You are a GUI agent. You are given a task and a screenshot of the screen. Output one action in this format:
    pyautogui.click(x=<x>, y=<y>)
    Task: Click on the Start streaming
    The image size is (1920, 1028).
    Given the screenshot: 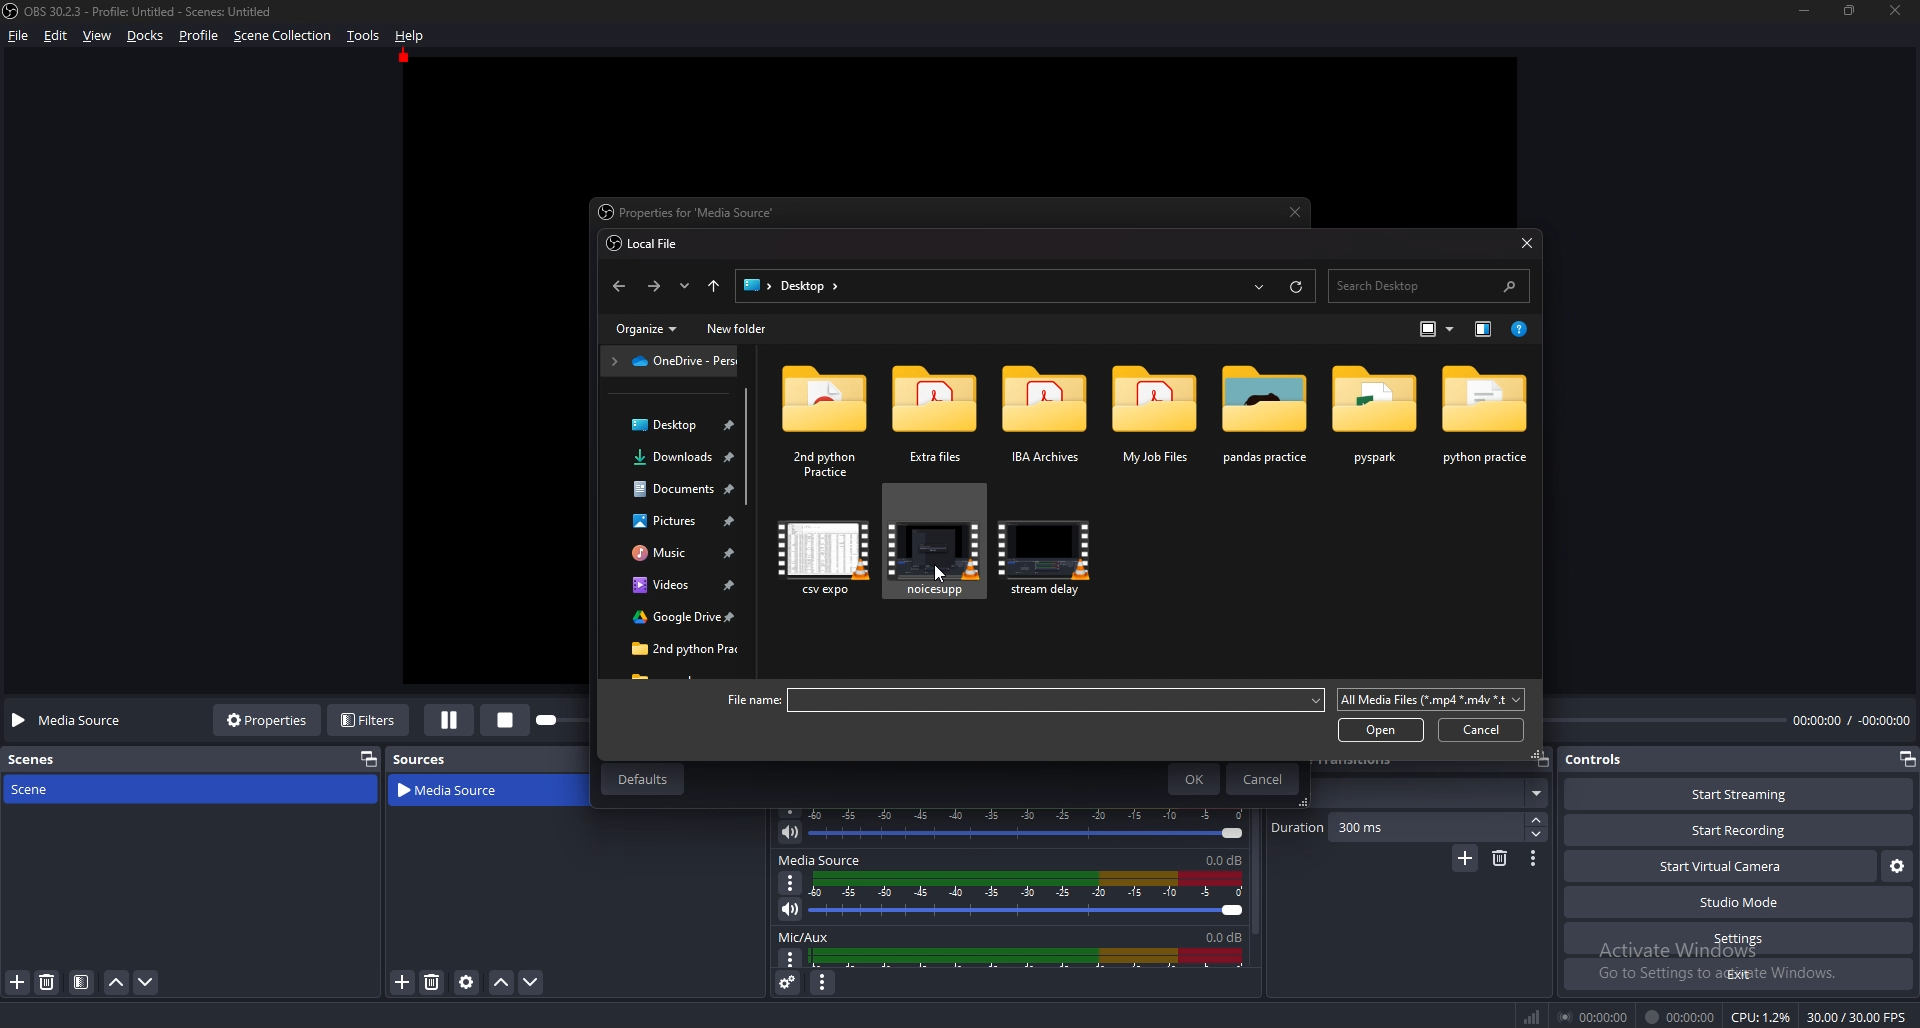 What is the action you would take?
    pyautogui.click(x=1742, y=794)
    